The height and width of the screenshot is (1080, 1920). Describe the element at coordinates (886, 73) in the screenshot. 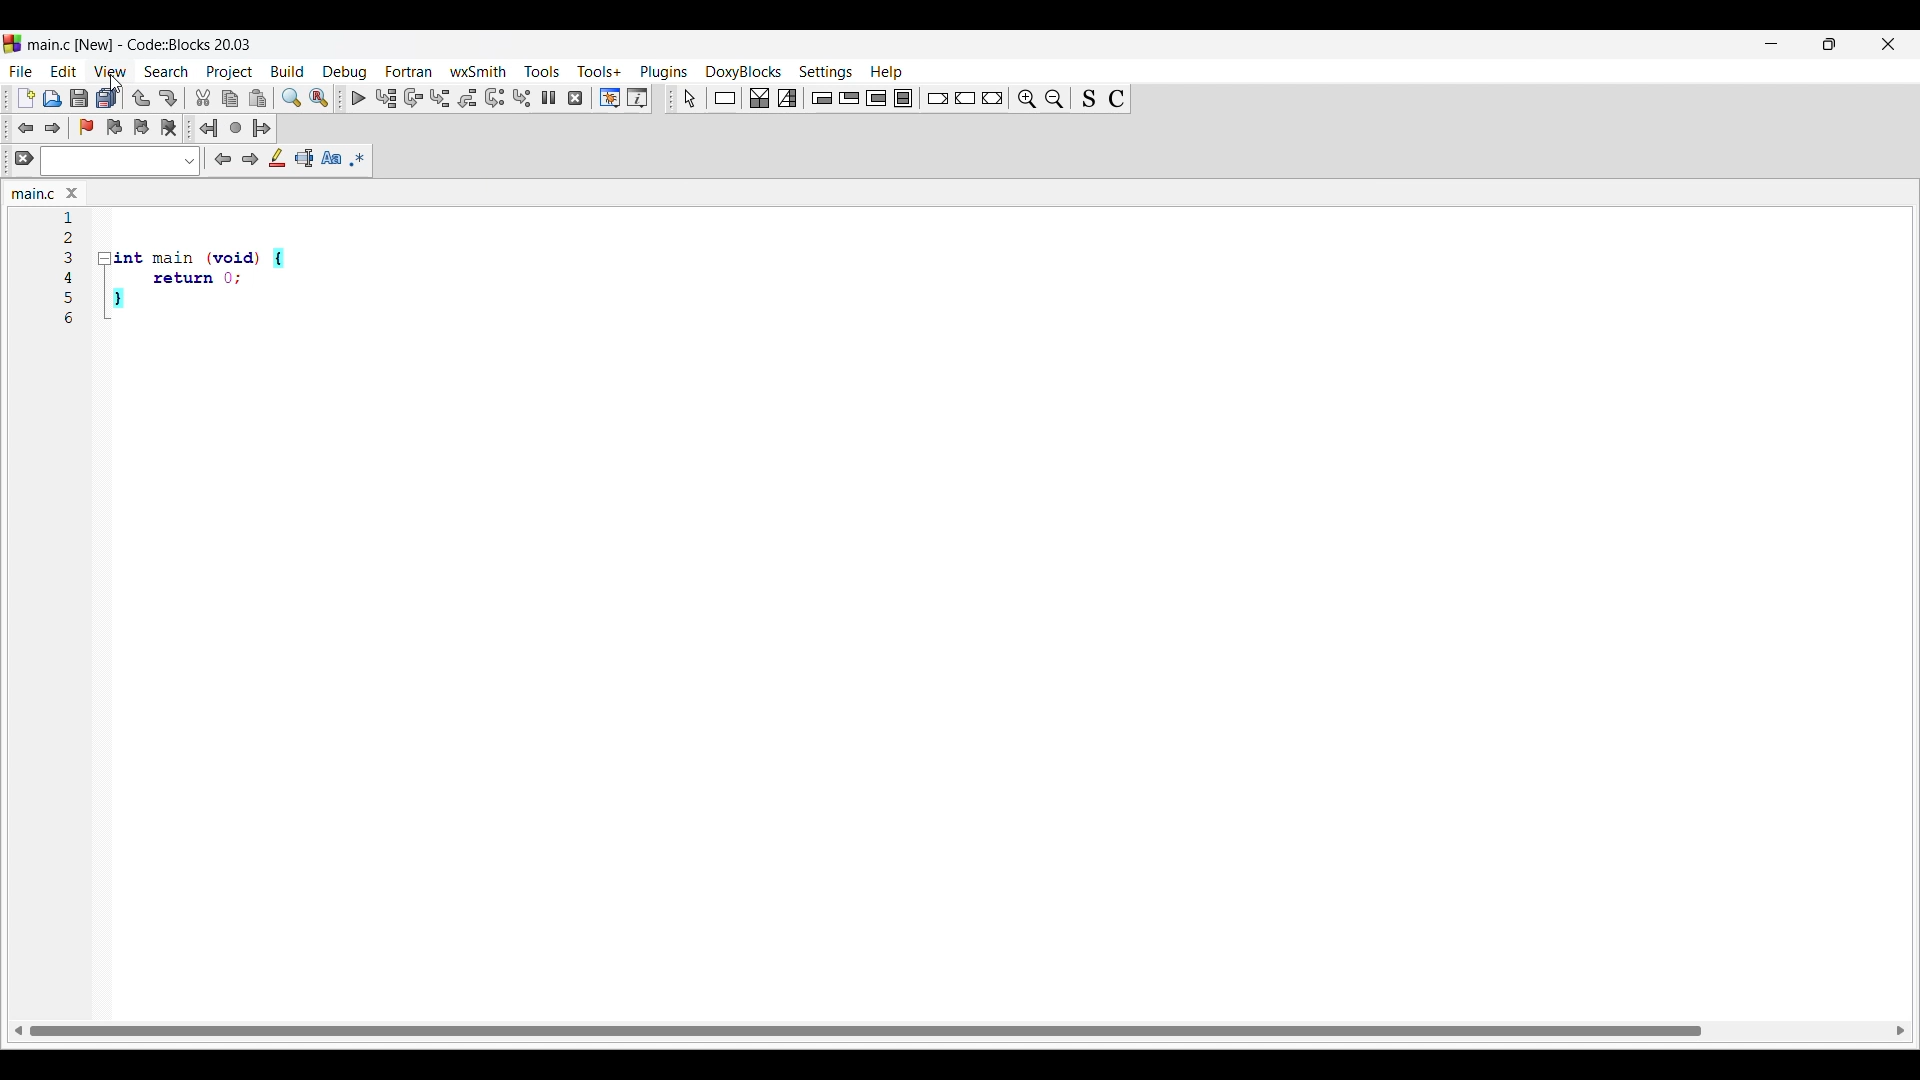

I see `Help menu` at that location.